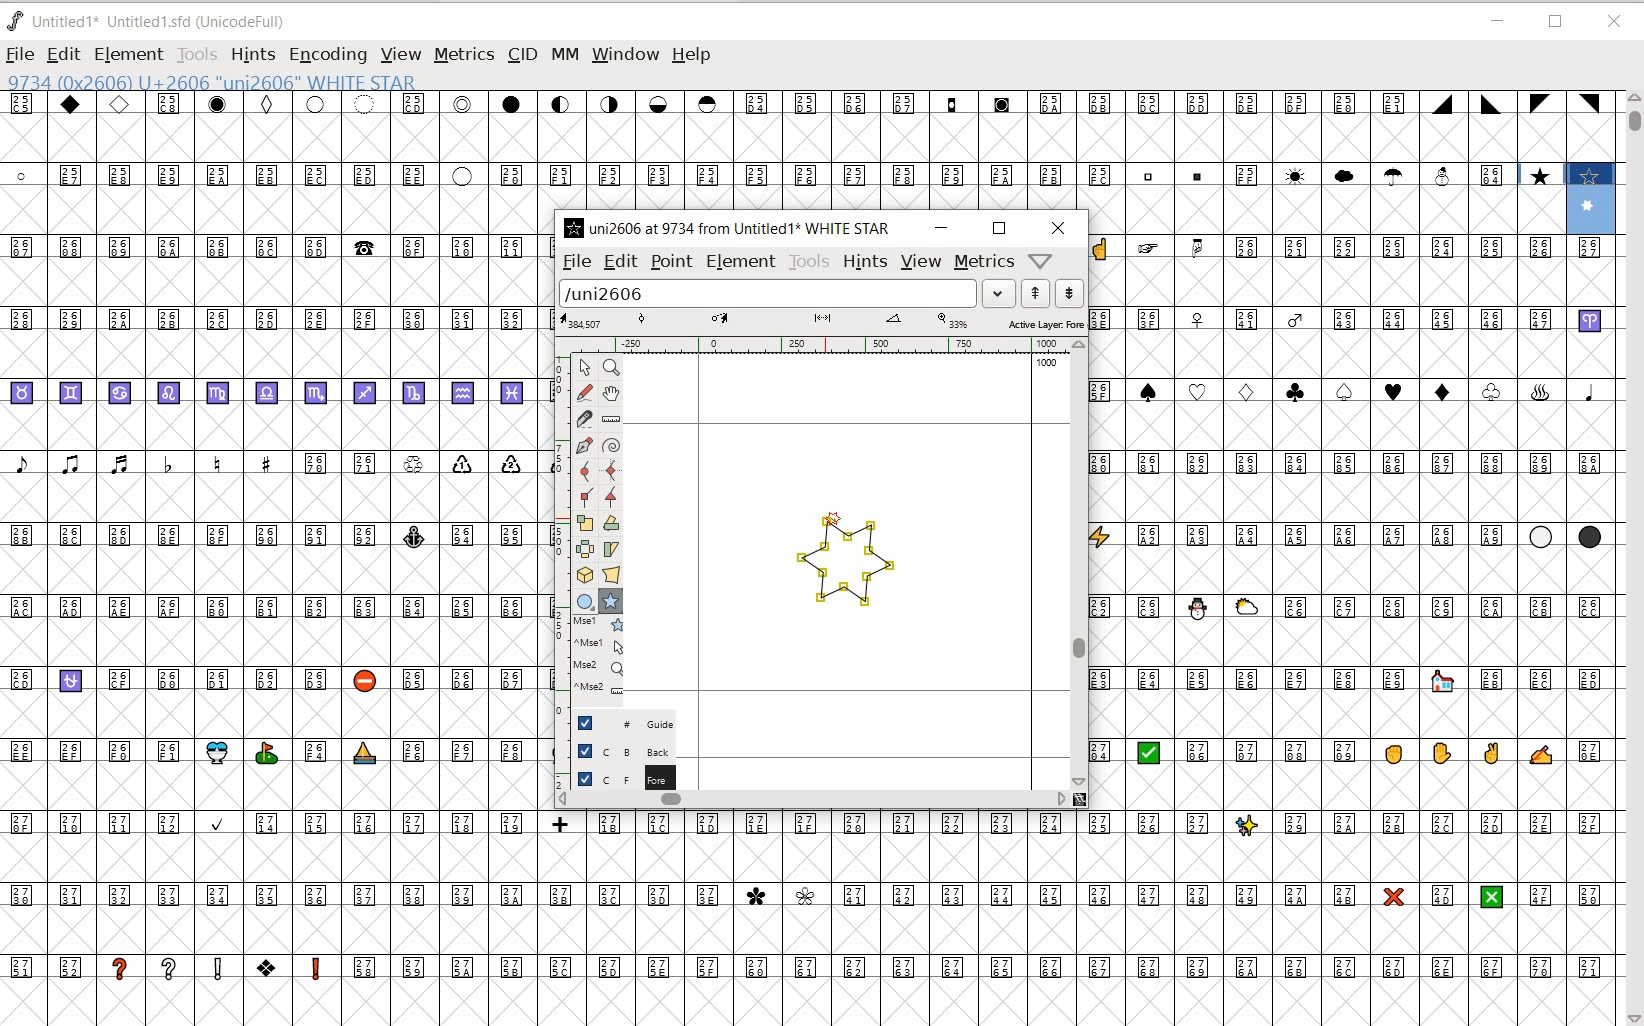  What do you see at coordinates (611, 369) in the screenshot?
I see `MAGNIFY` at bounding box center [611, 369].